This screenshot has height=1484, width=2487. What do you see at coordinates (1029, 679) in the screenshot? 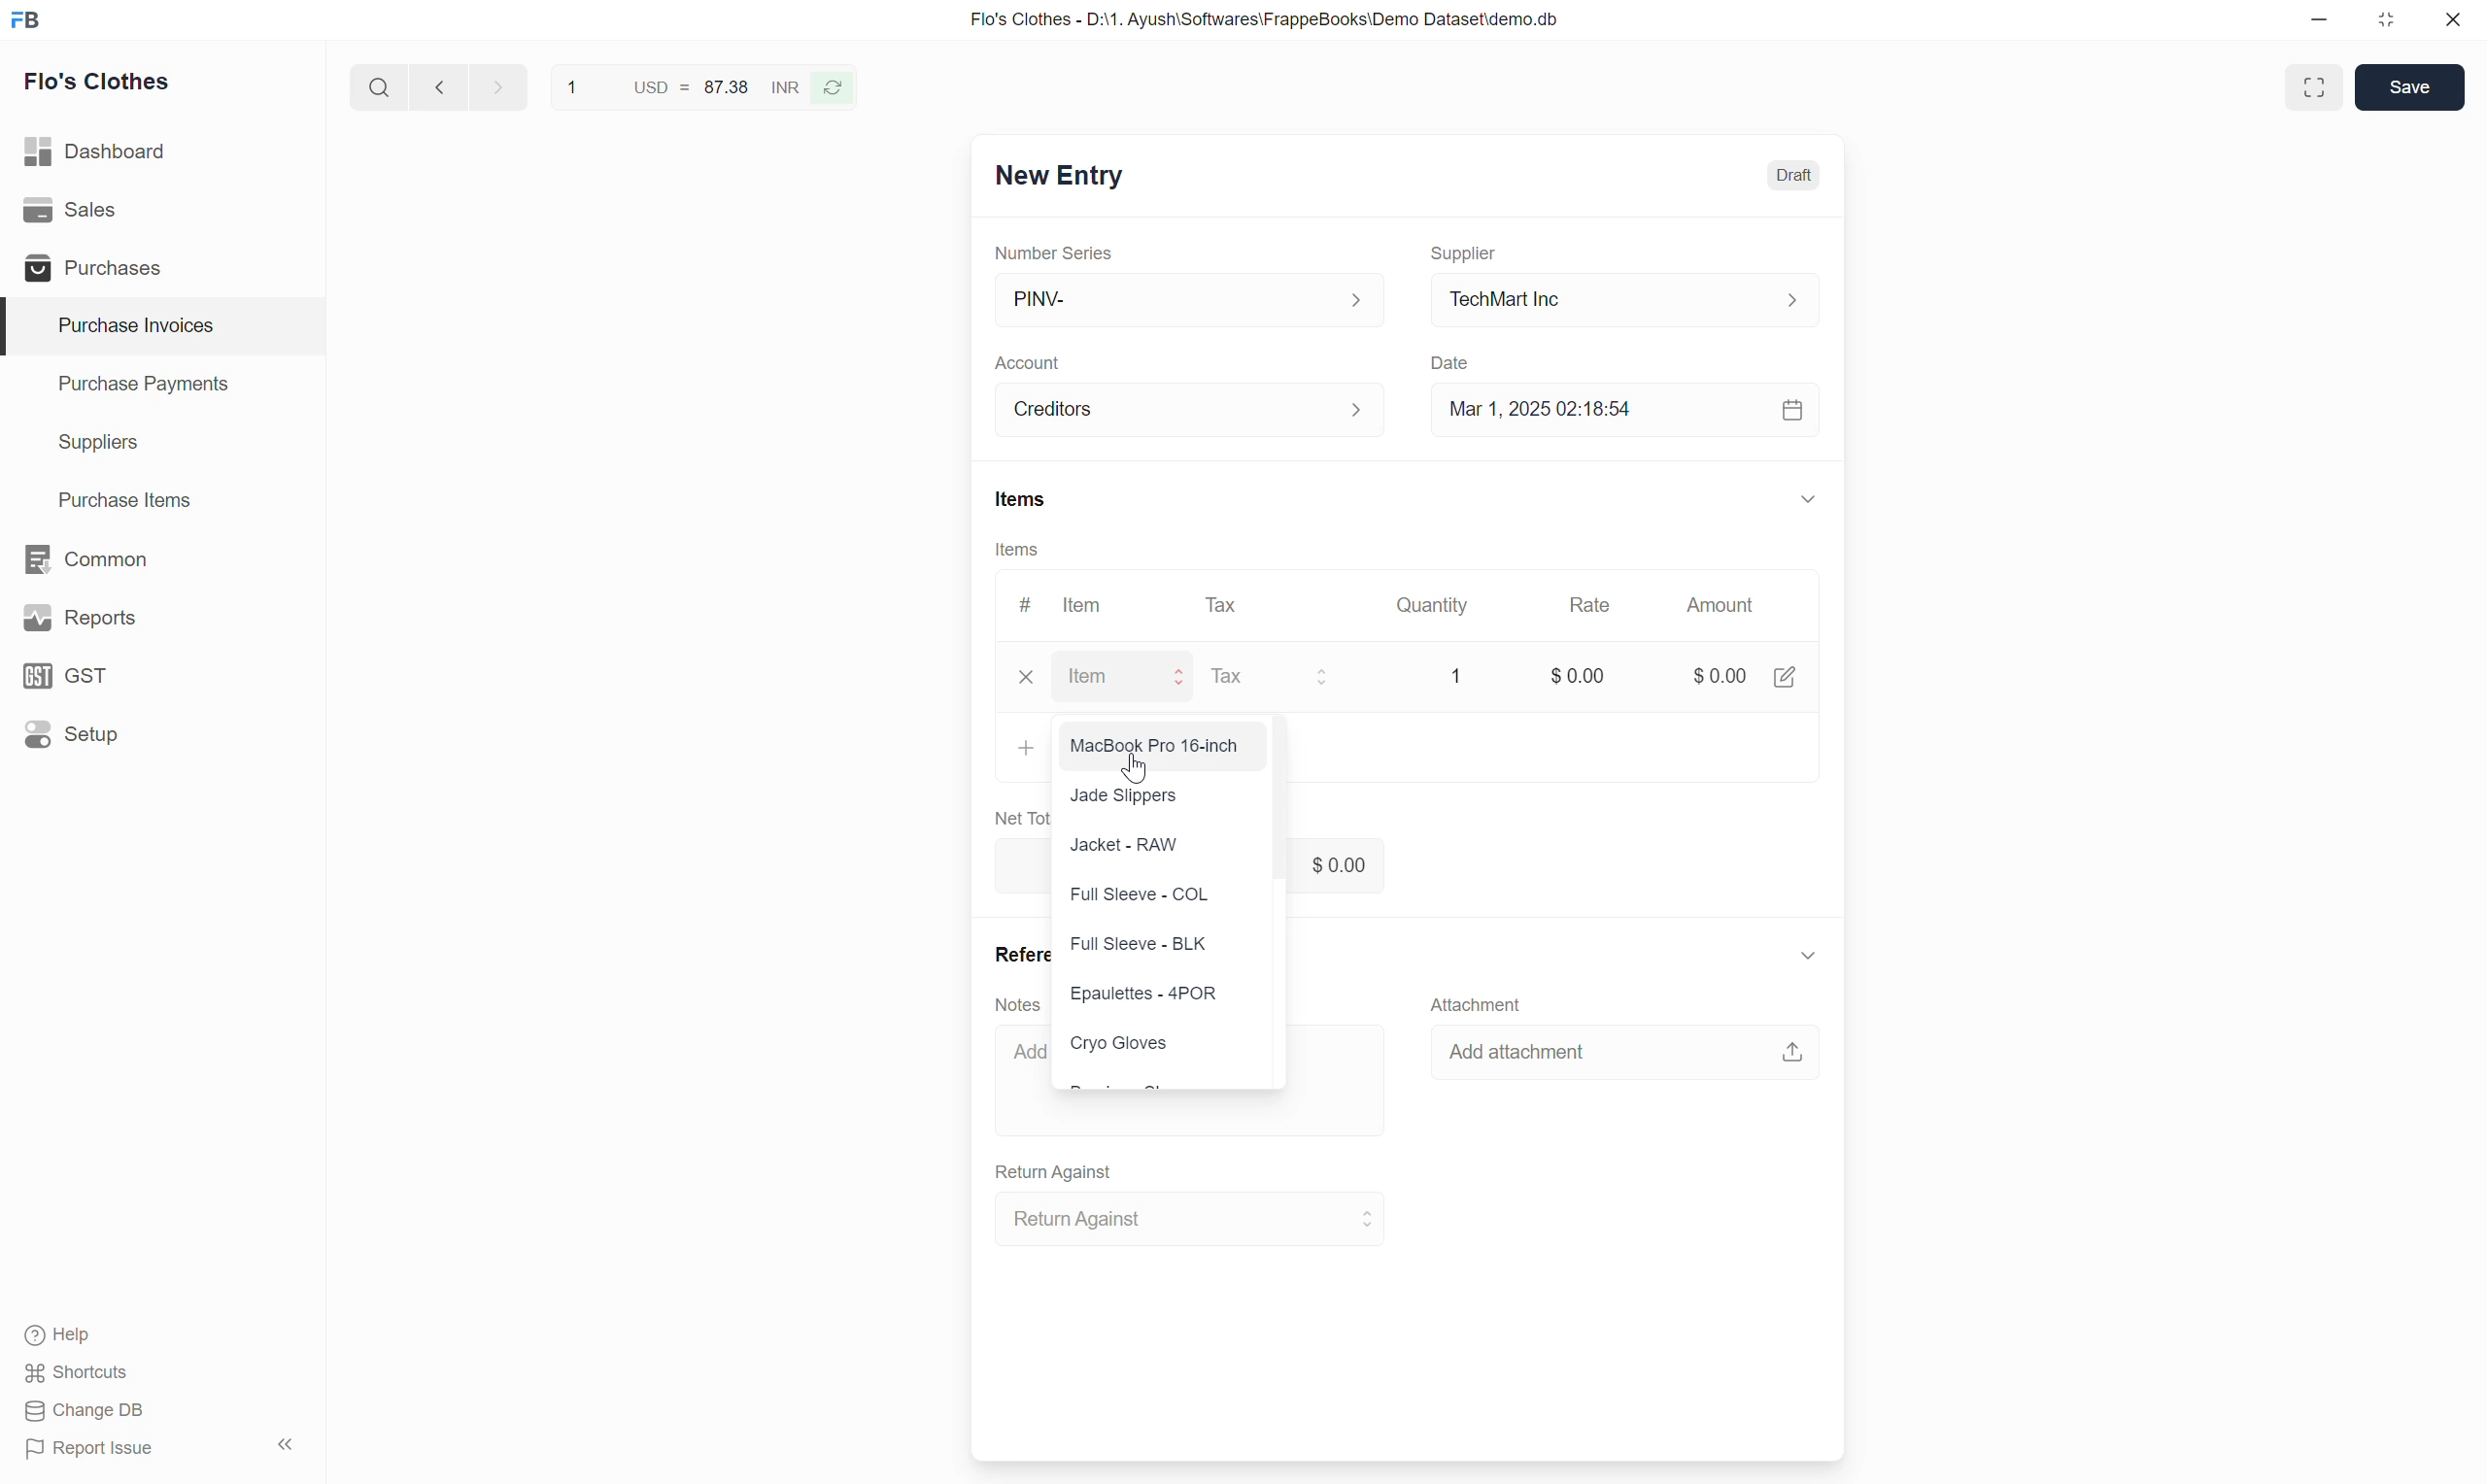
I see `clear/remove input` at bounding box center [1029, 679].